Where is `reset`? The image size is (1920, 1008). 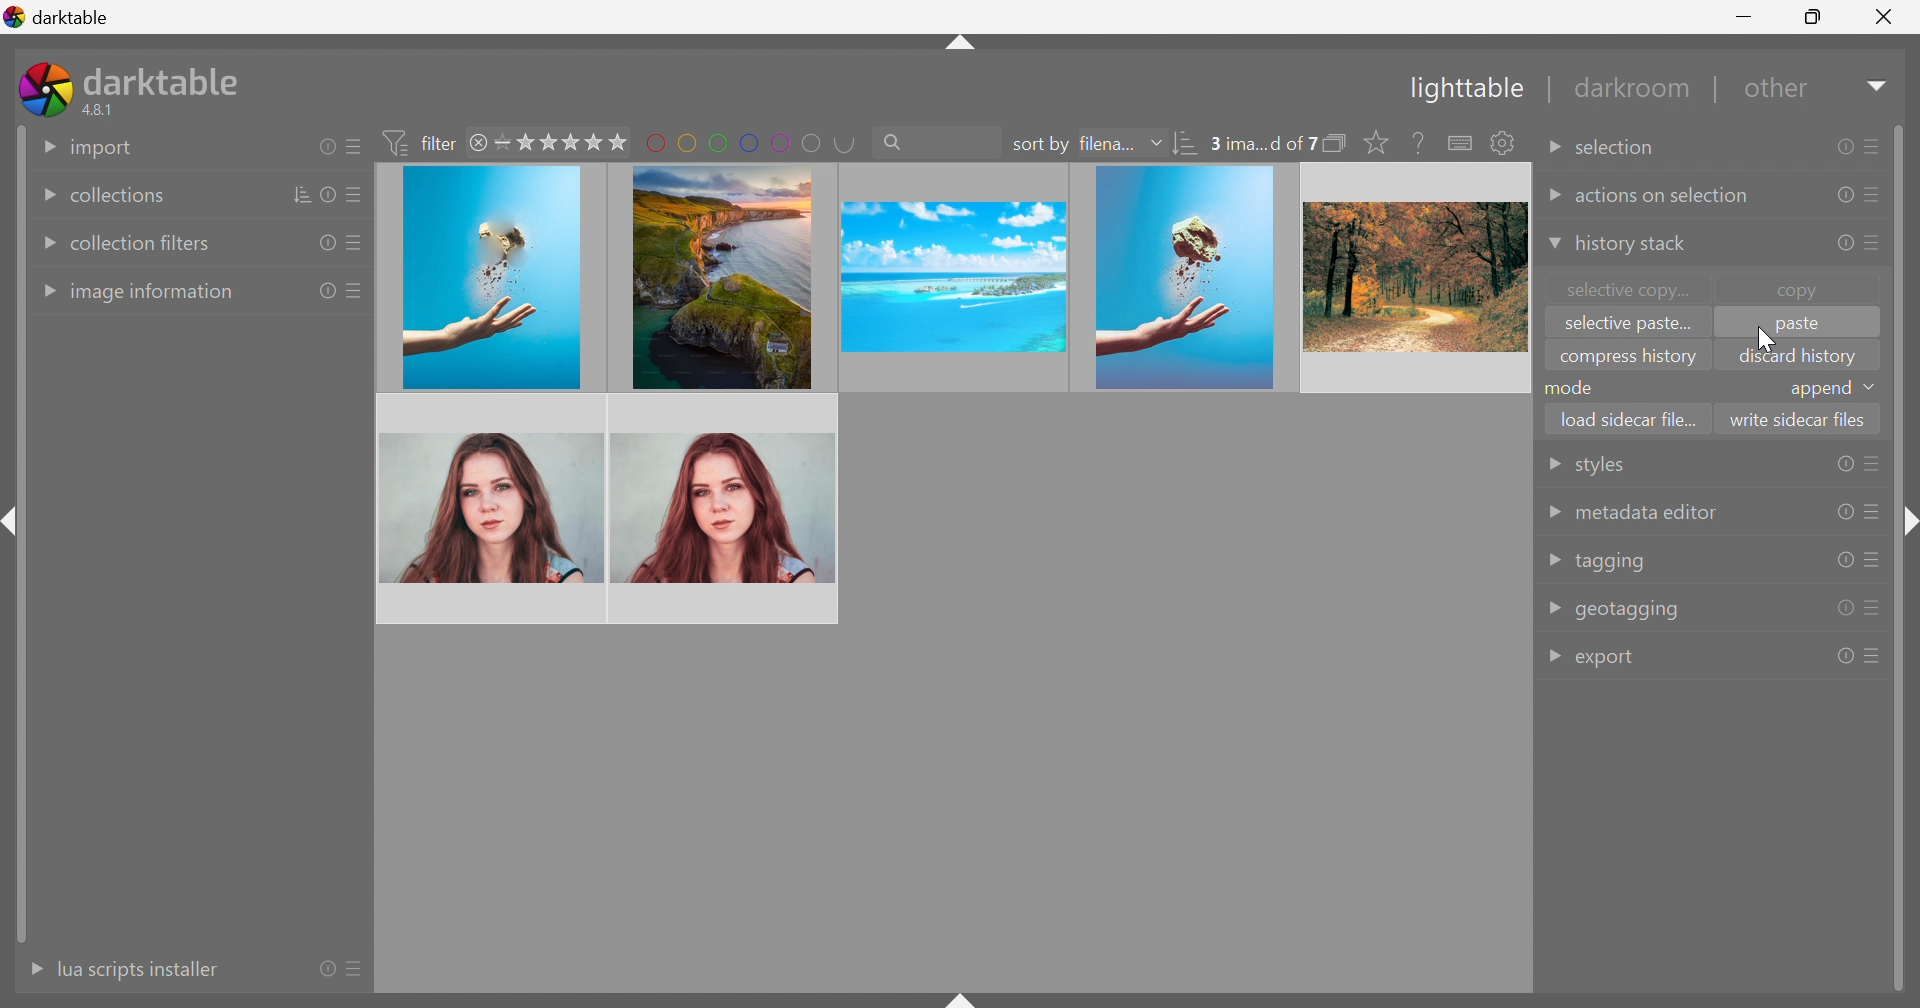
reset is located at coordinates (1845, 656).